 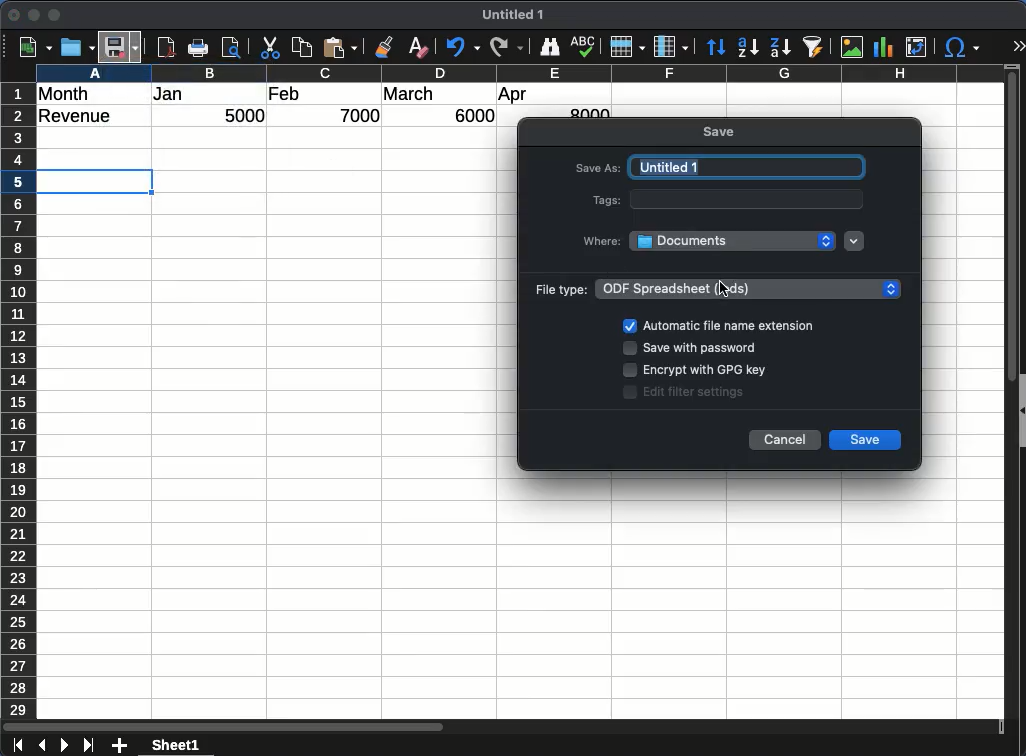 I want to click on save with password, so click(x=700, y=351).